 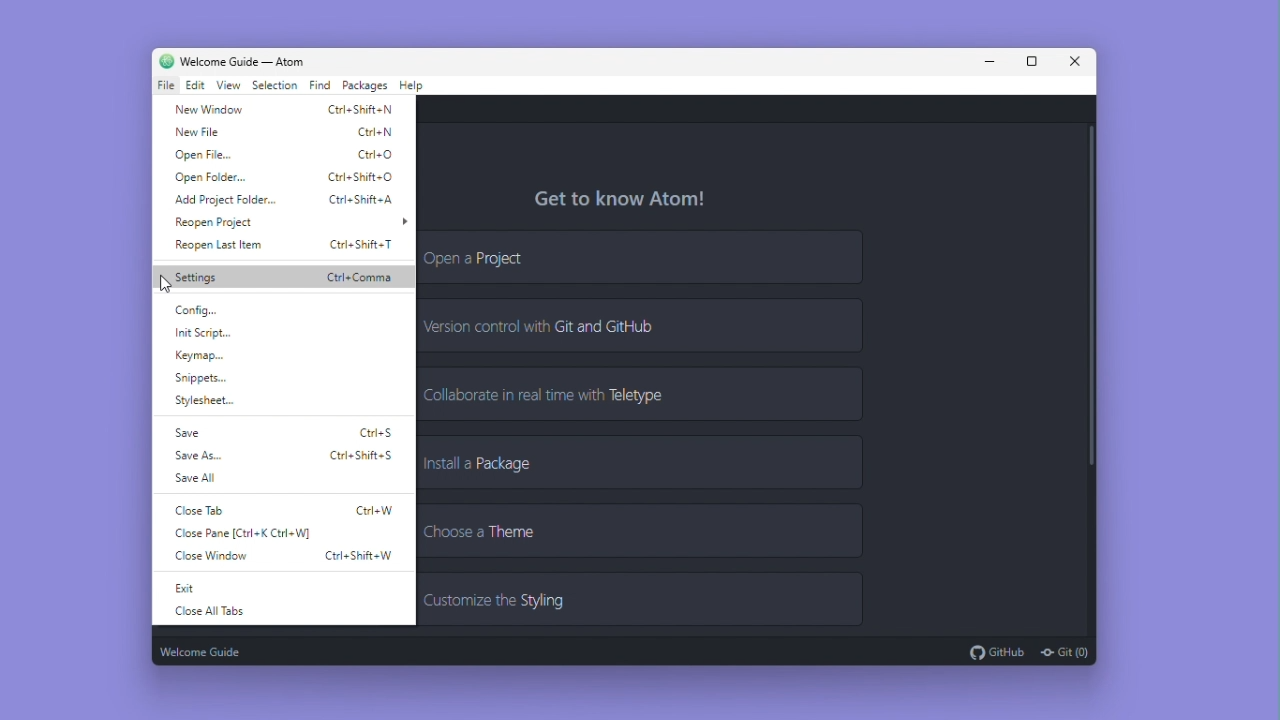 I want to click on Save Ctrl+S, so click(x=288, y=433).